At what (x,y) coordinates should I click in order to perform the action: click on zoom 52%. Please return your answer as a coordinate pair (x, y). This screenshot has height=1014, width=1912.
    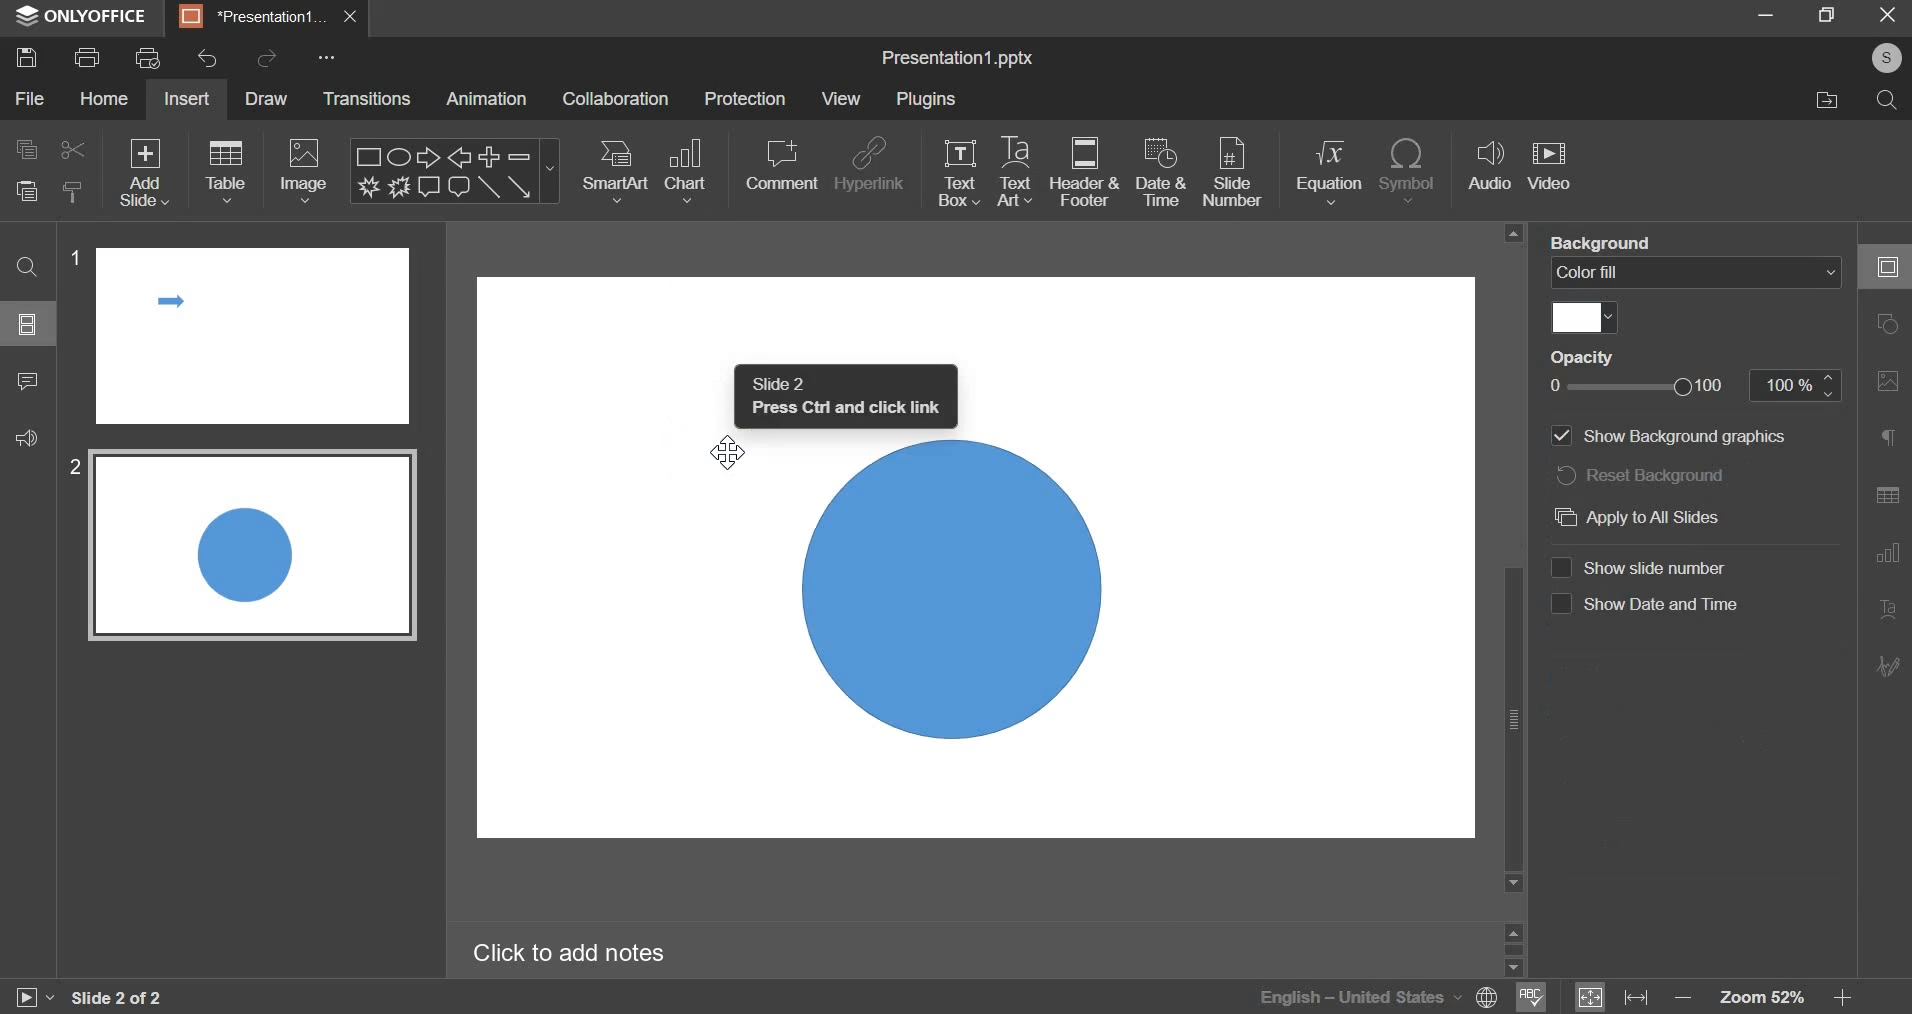
    Looking at the image, I should click on (1763, 997).